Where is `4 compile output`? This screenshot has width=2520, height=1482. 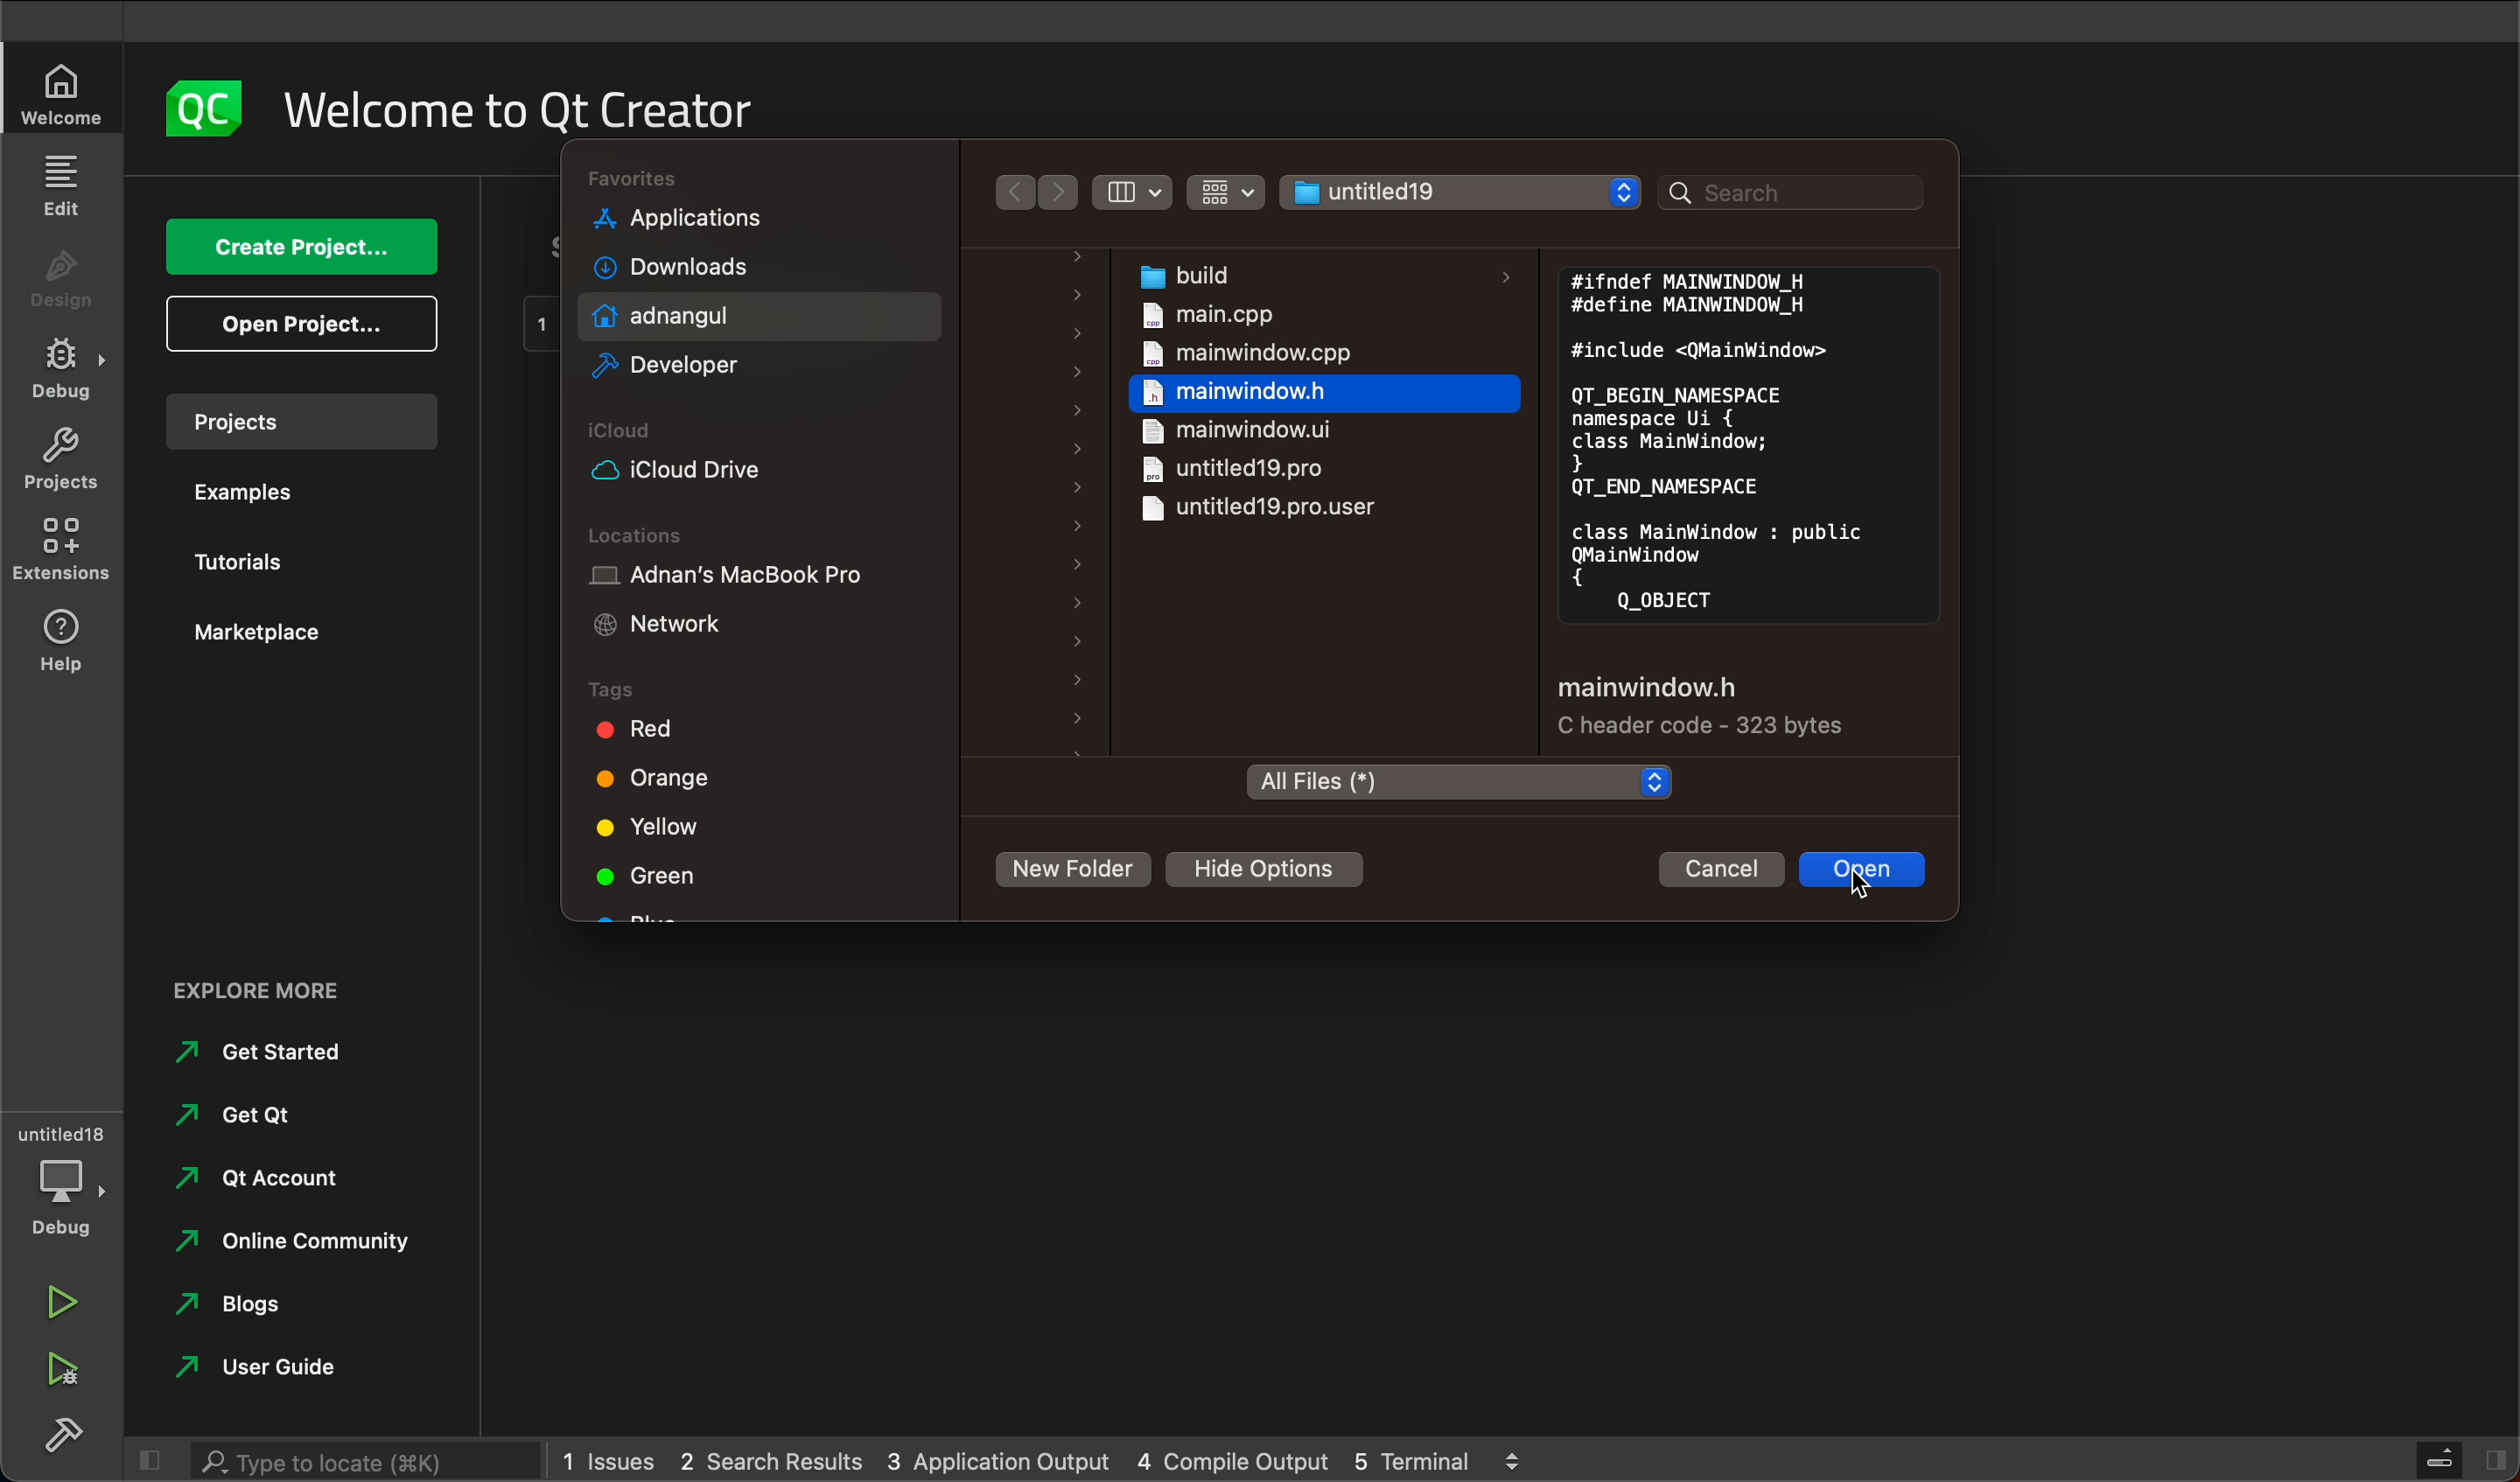 4 compile output is located at coordinates (1226, 1459).